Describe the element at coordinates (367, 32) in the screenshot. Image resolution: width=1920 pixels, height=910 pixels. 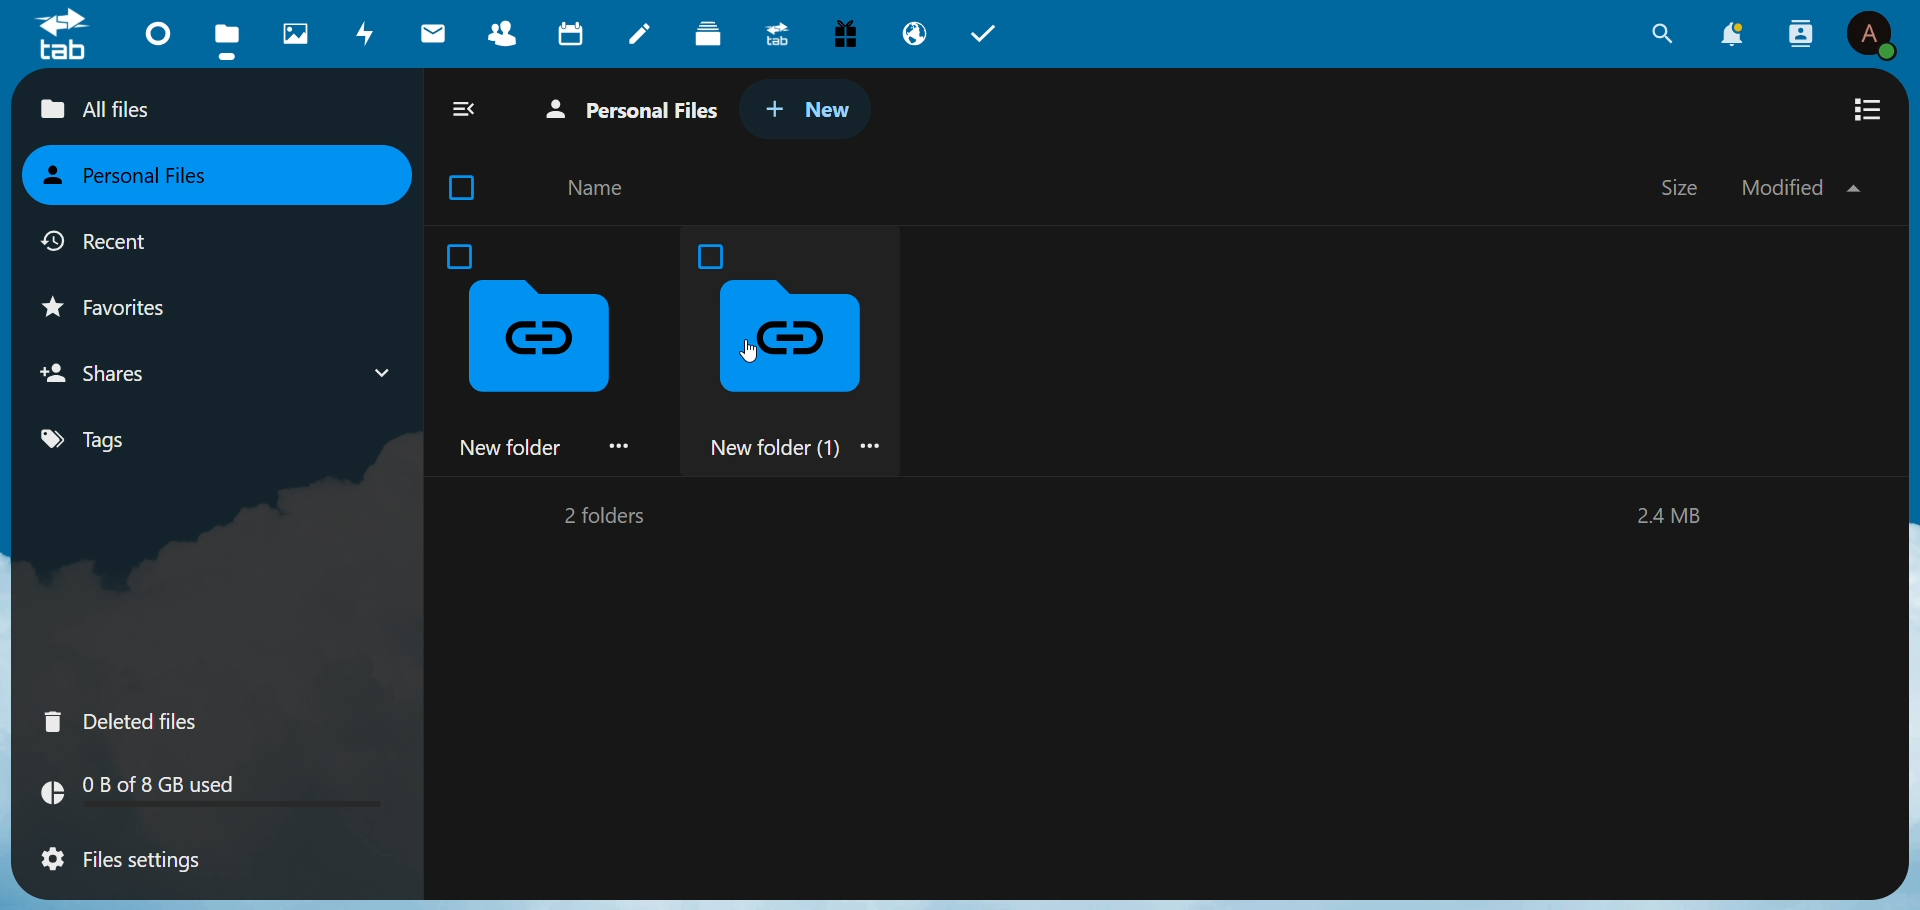
I see `actiivity` at that location.